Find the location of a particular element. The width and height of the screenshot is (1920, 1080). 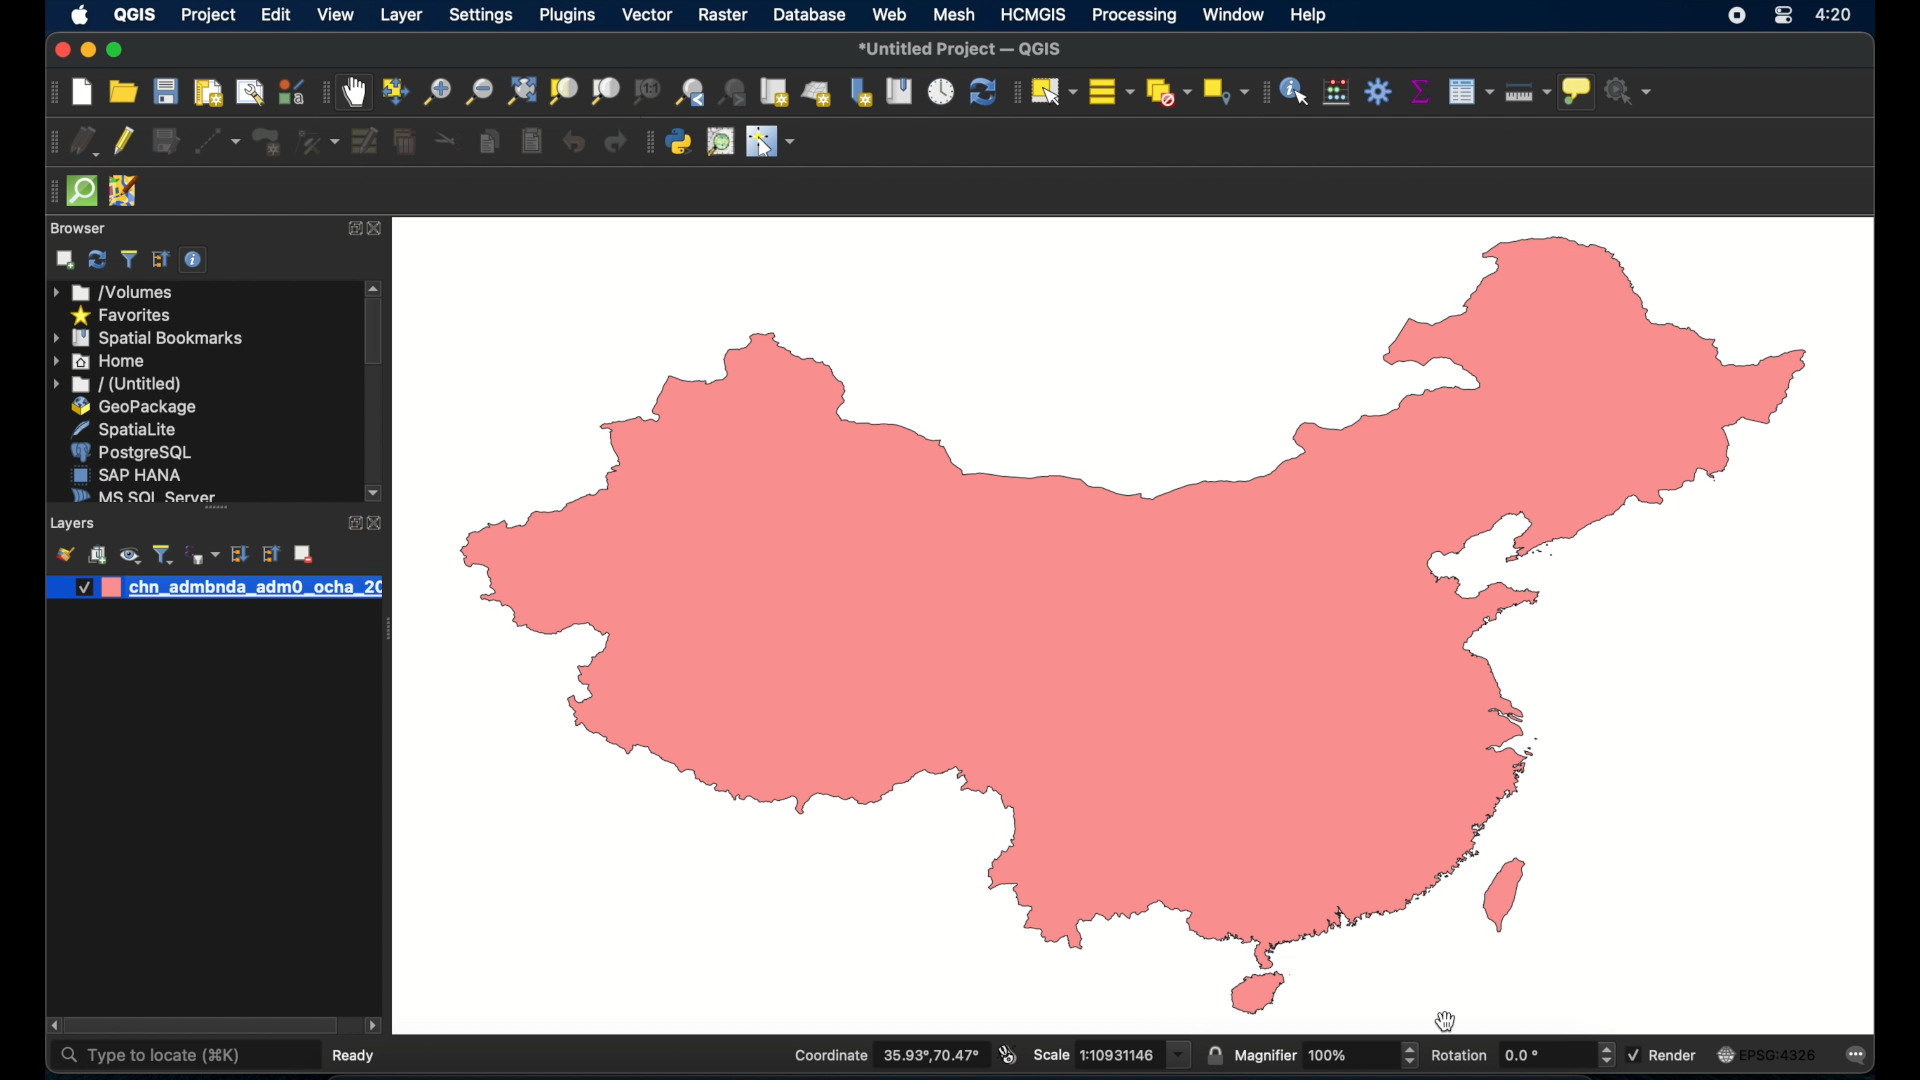

new map view is located at coordinates (775, 93).